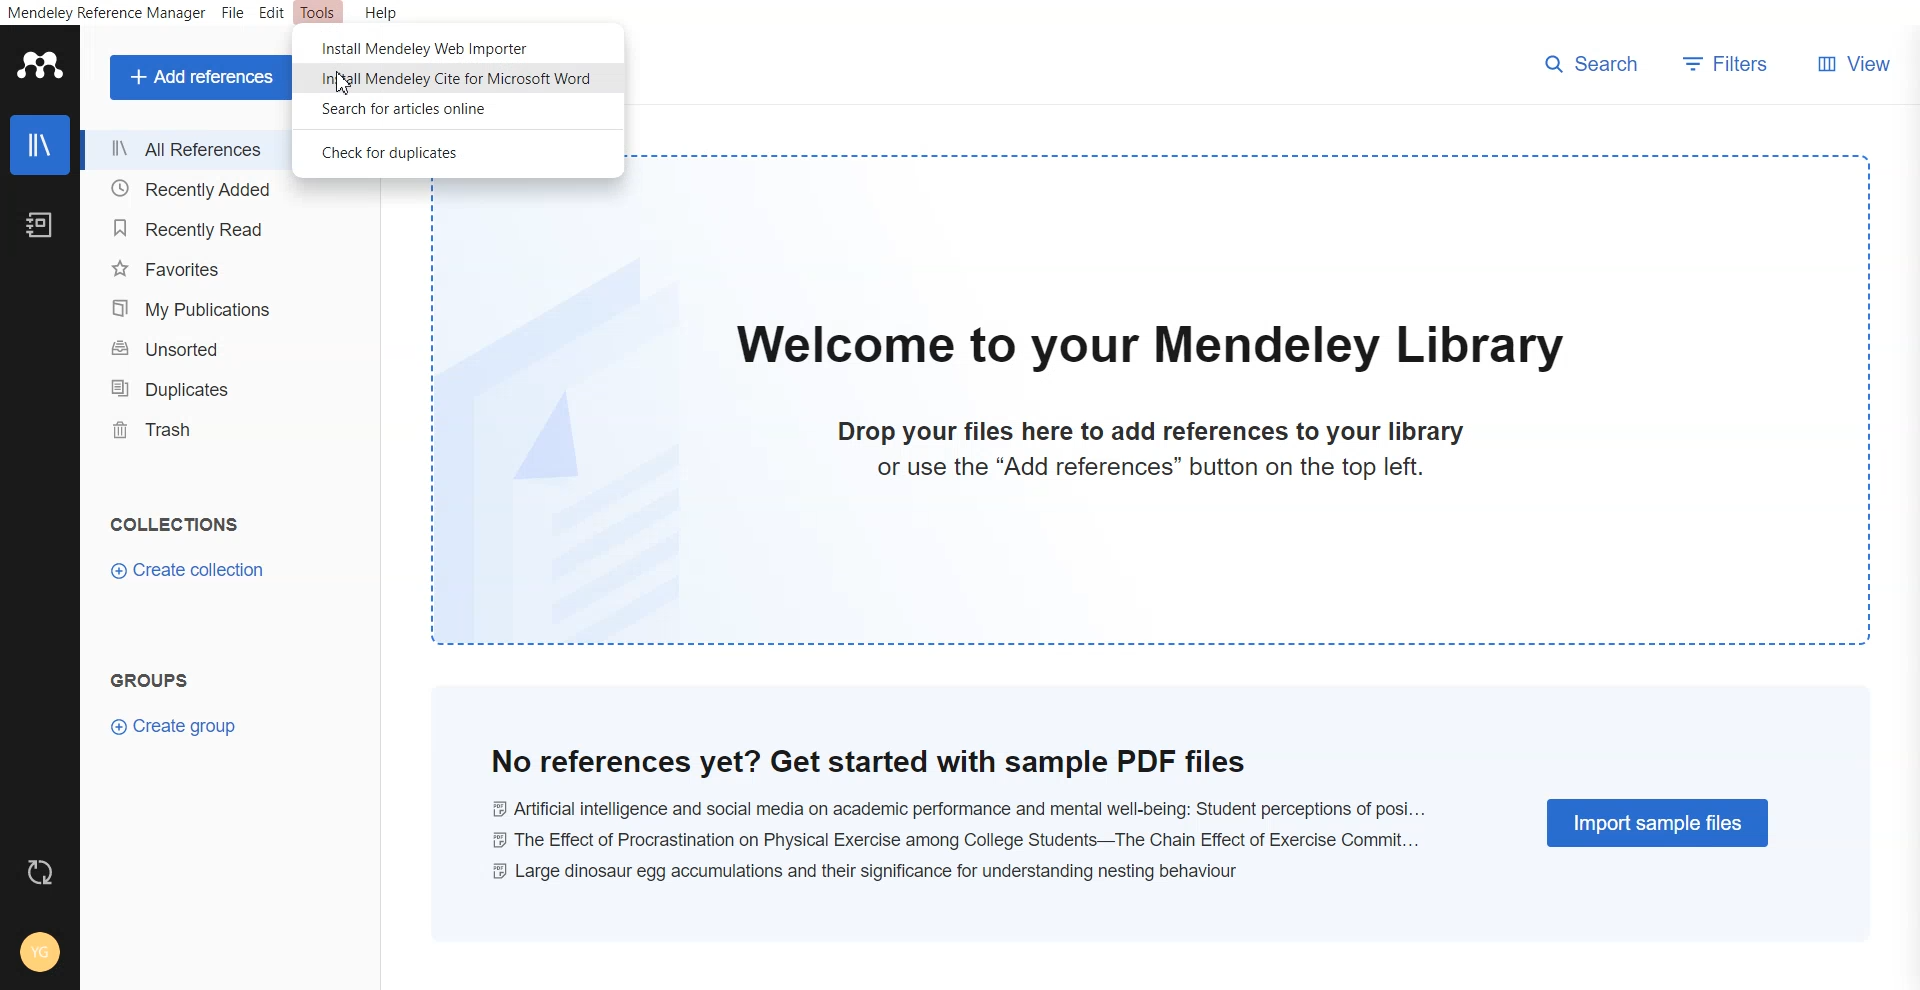 The image size is (1920, 990). Describe the element at coordinates (107, 12) in the screenshot. I see `Mendeley Reference Manager` at that location.